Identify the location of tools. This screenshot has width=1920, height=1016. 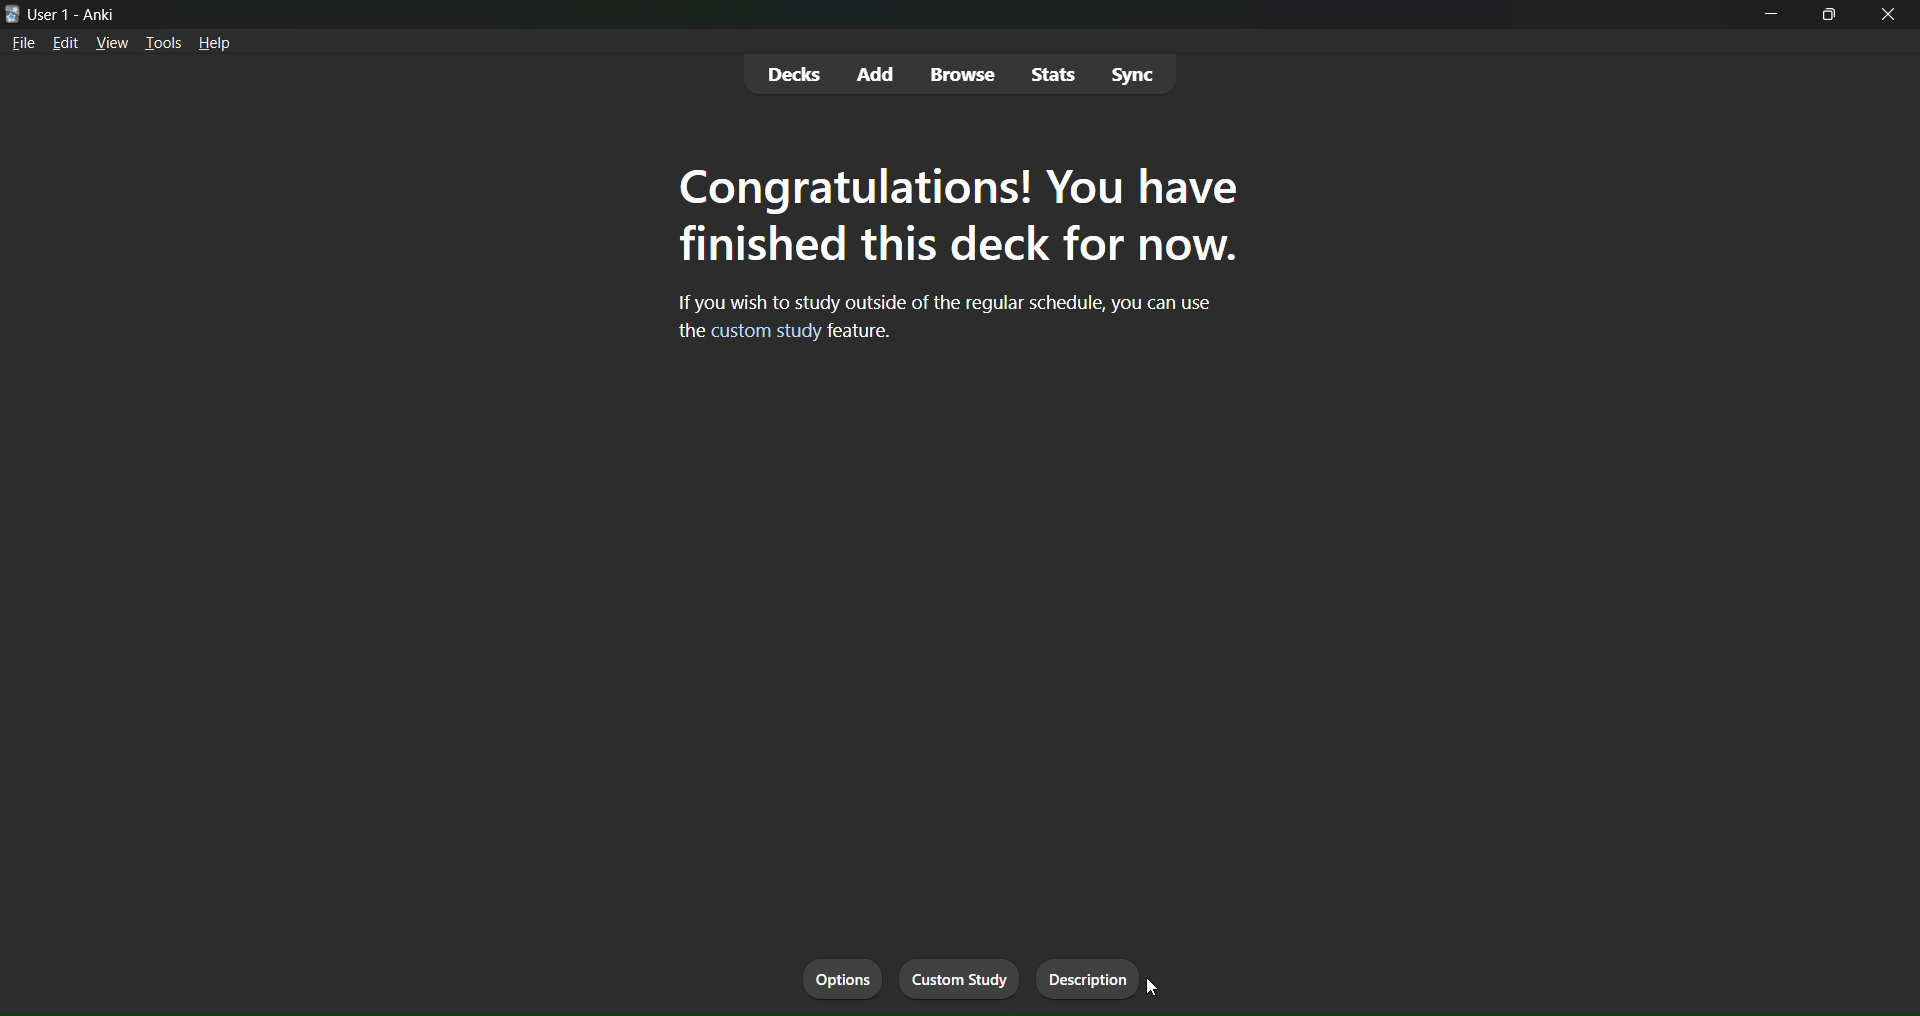
(165, 40).